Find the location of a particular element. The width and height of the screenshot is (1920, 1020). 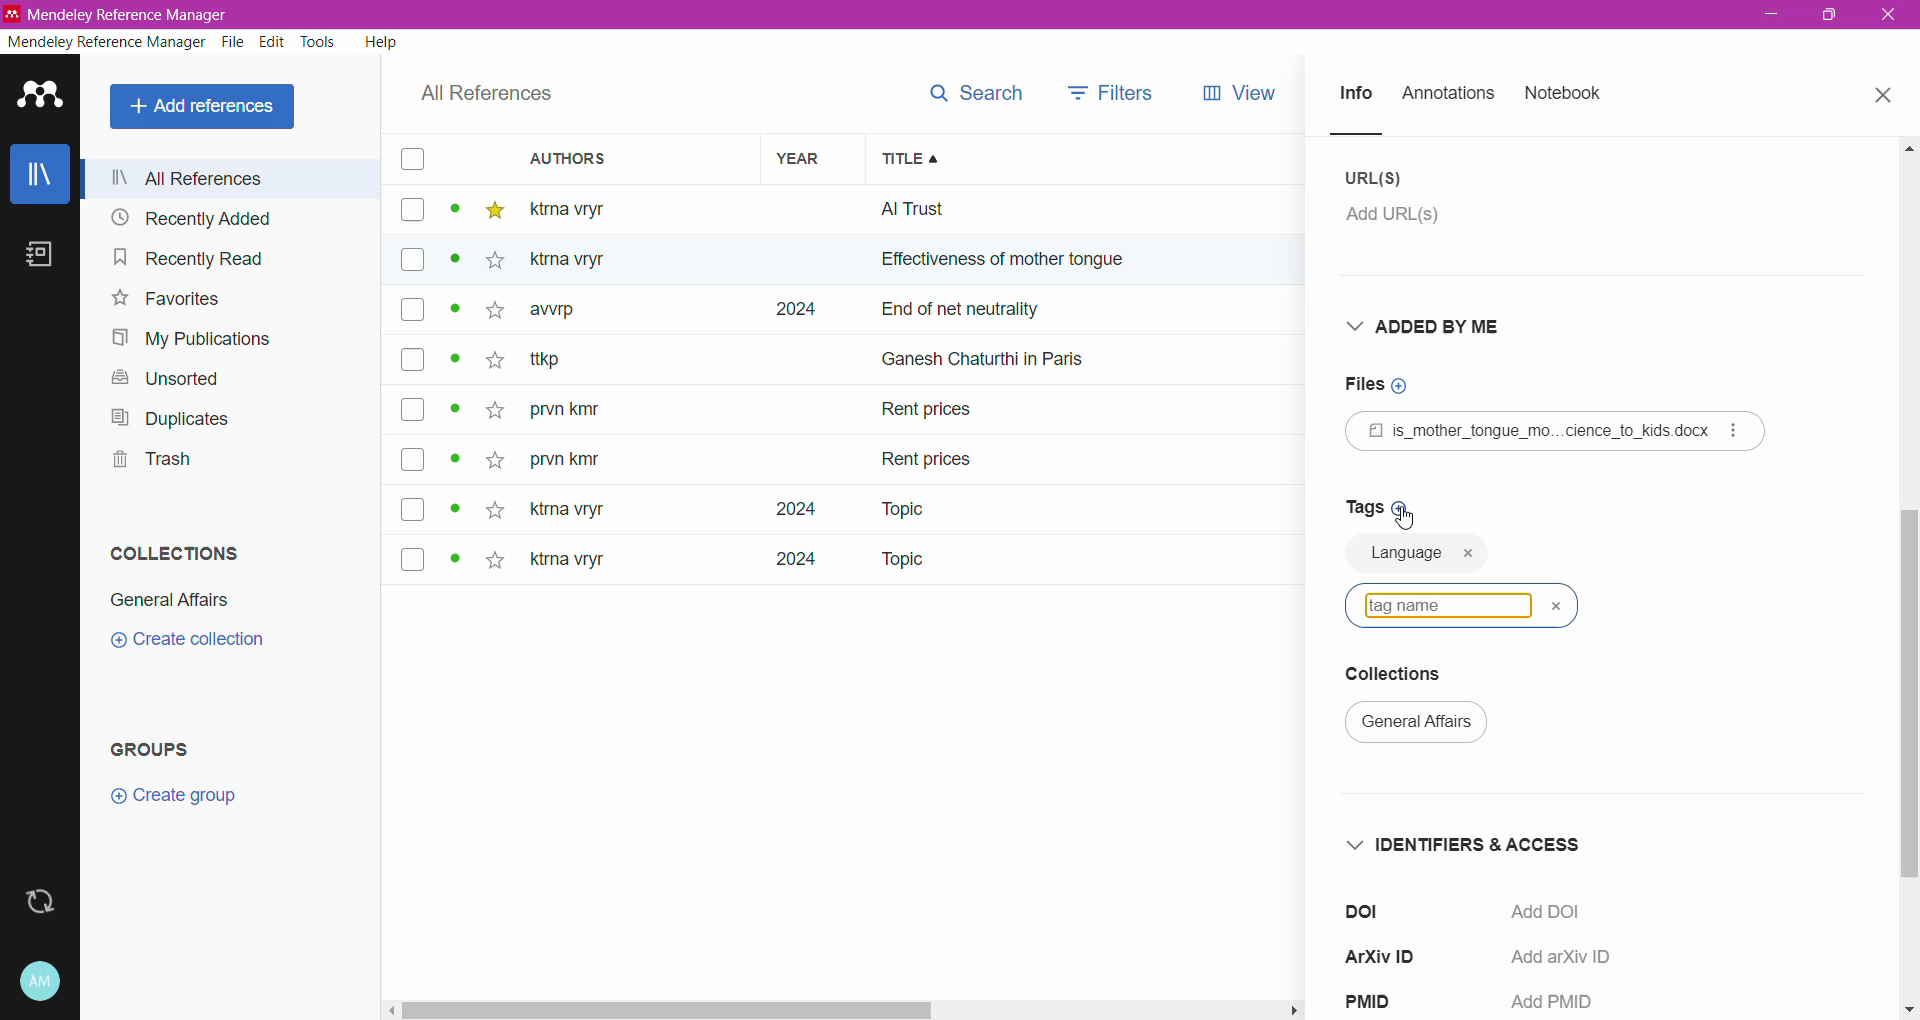

ArXiV ID is located at coordinates (1393, 954).